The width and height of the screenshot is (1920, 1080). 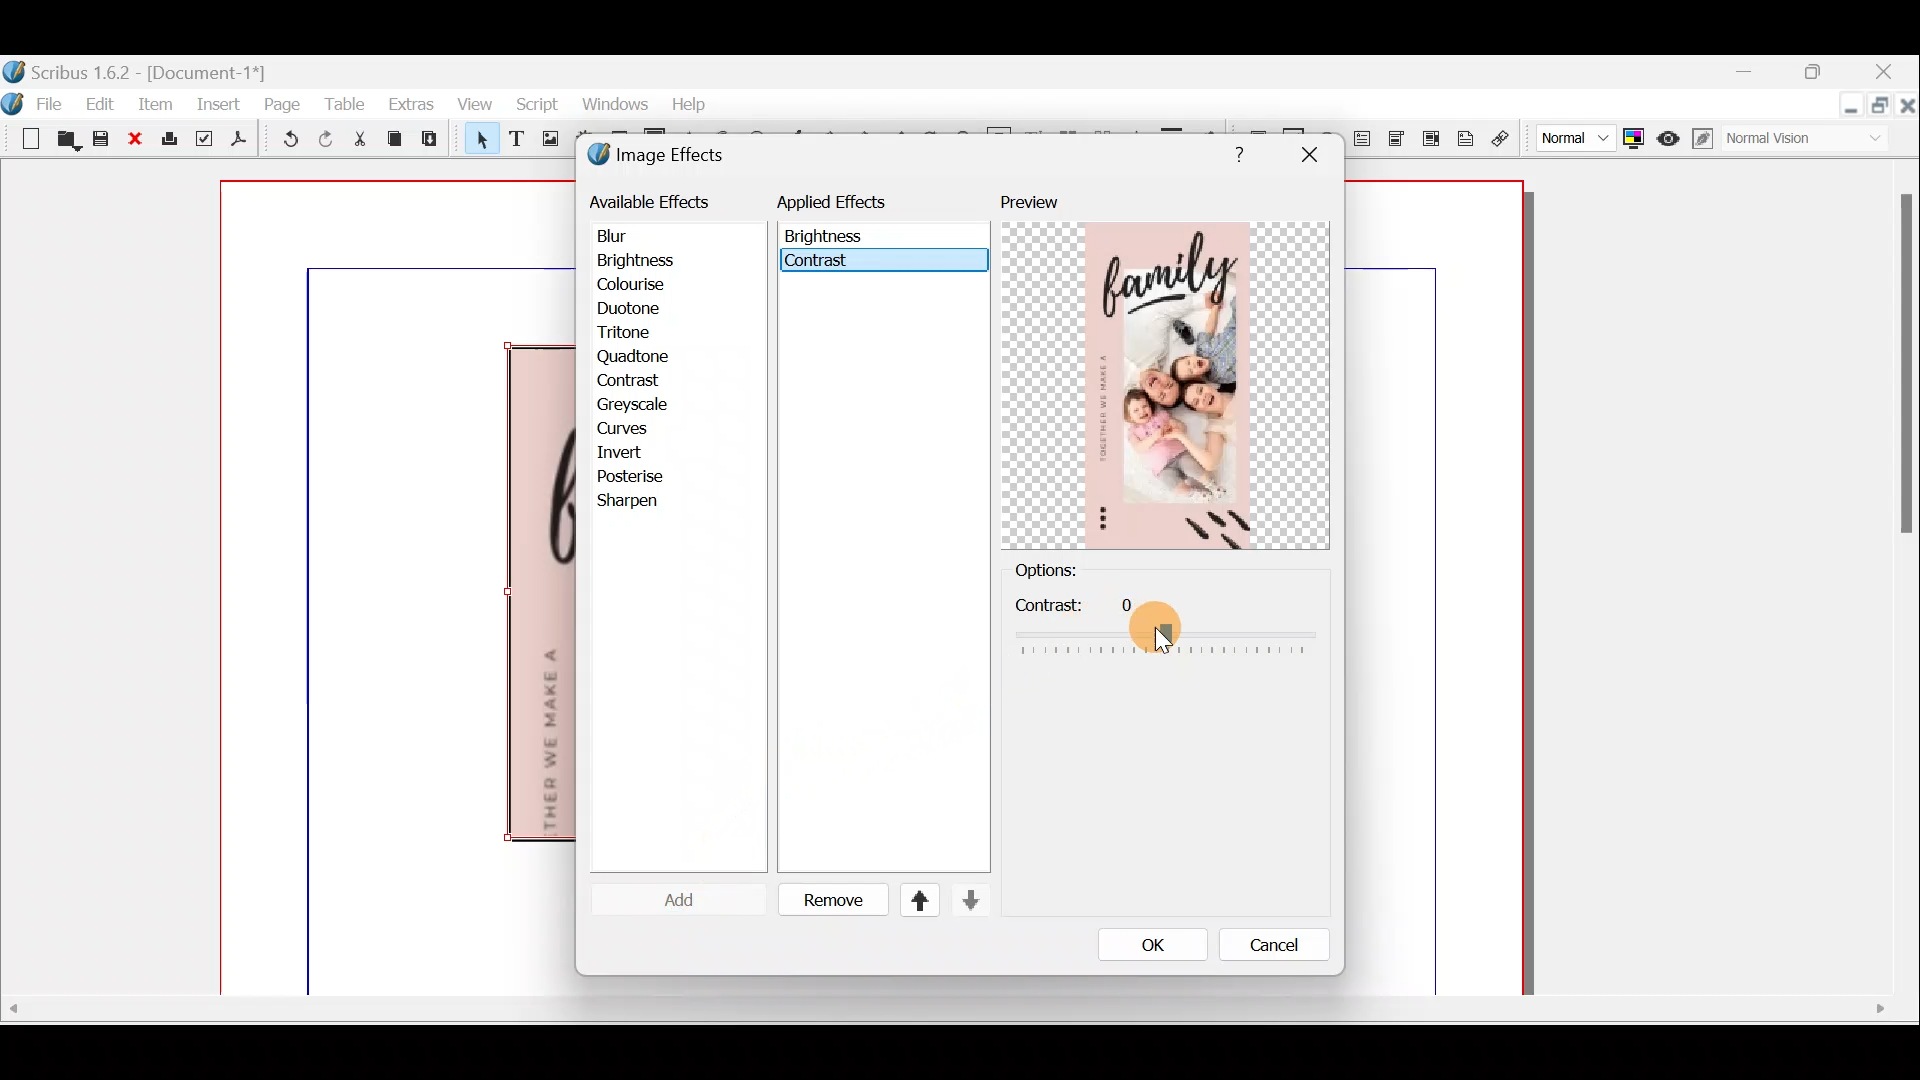 I want to click on Options, so click(x=1079, y=572).